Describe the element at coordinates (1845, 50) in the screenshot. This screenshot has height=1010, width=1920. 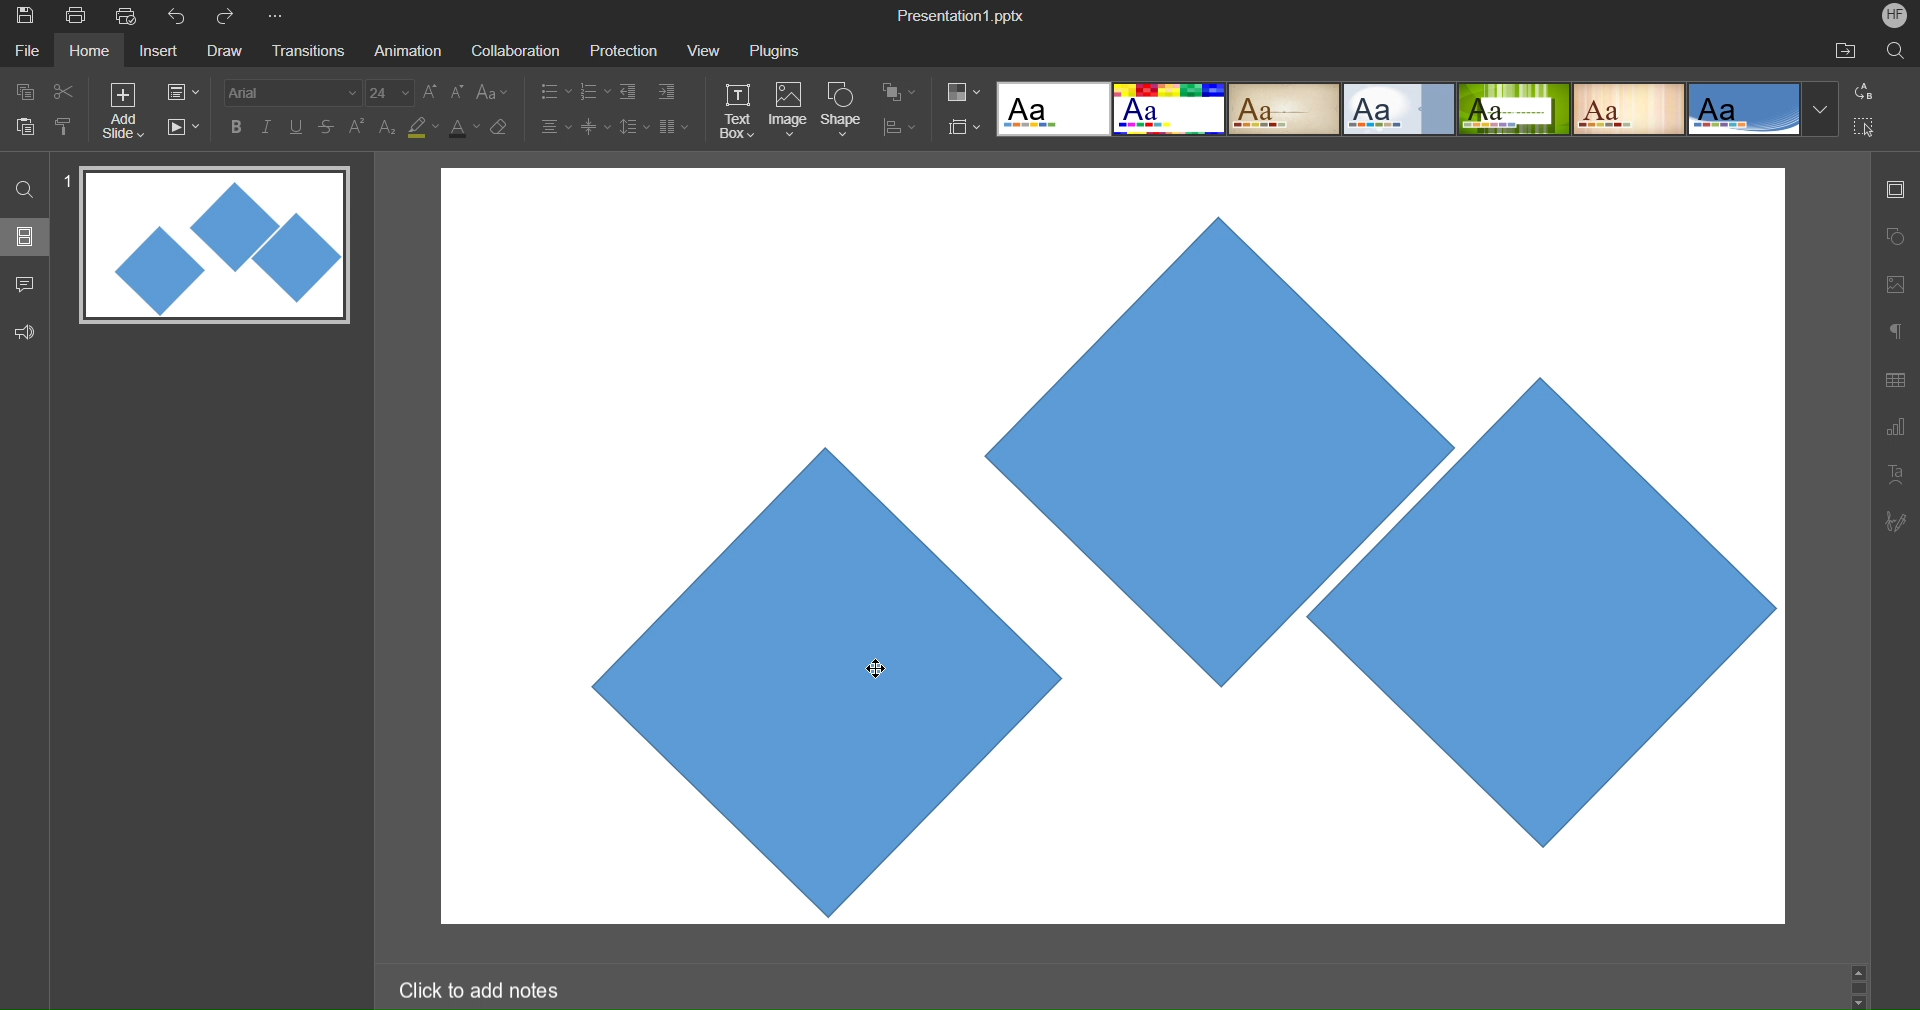
I see `open file location` at that location.